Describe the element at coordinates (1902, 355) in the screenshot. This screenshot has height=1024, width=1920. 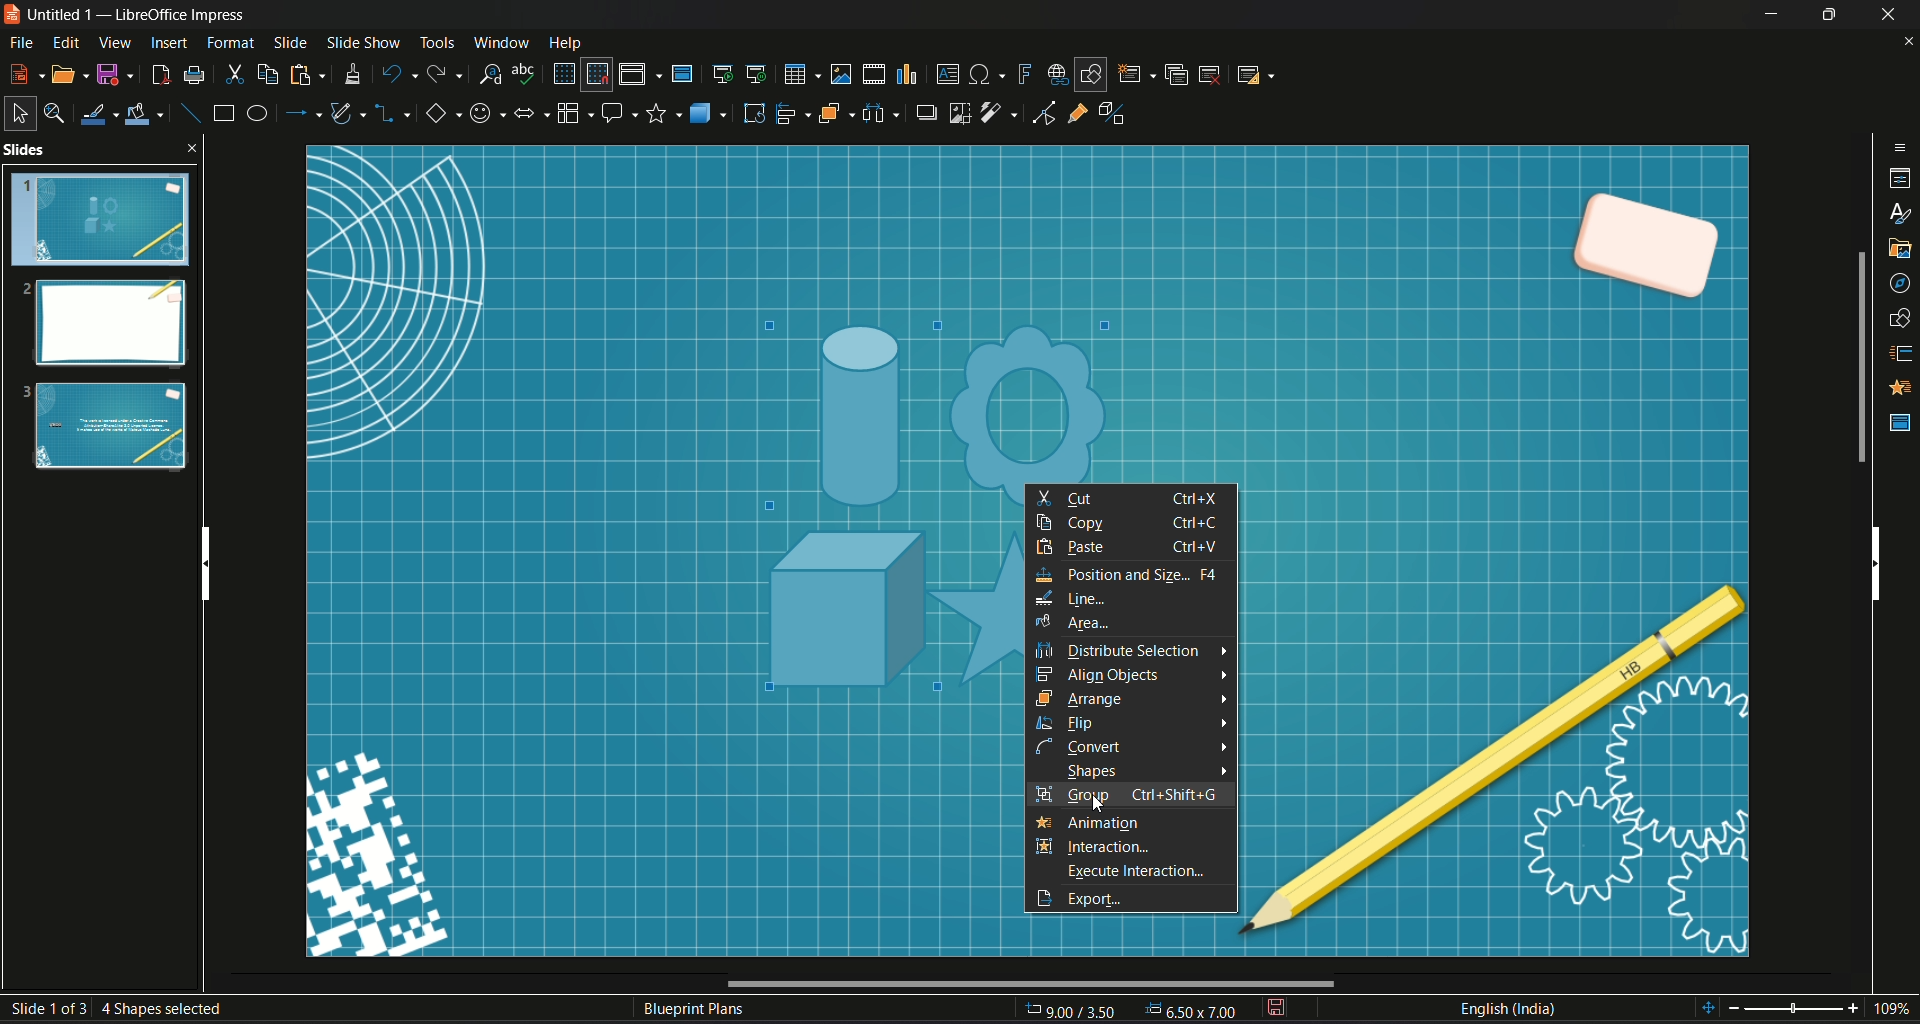
I see `slide transition` at that location.